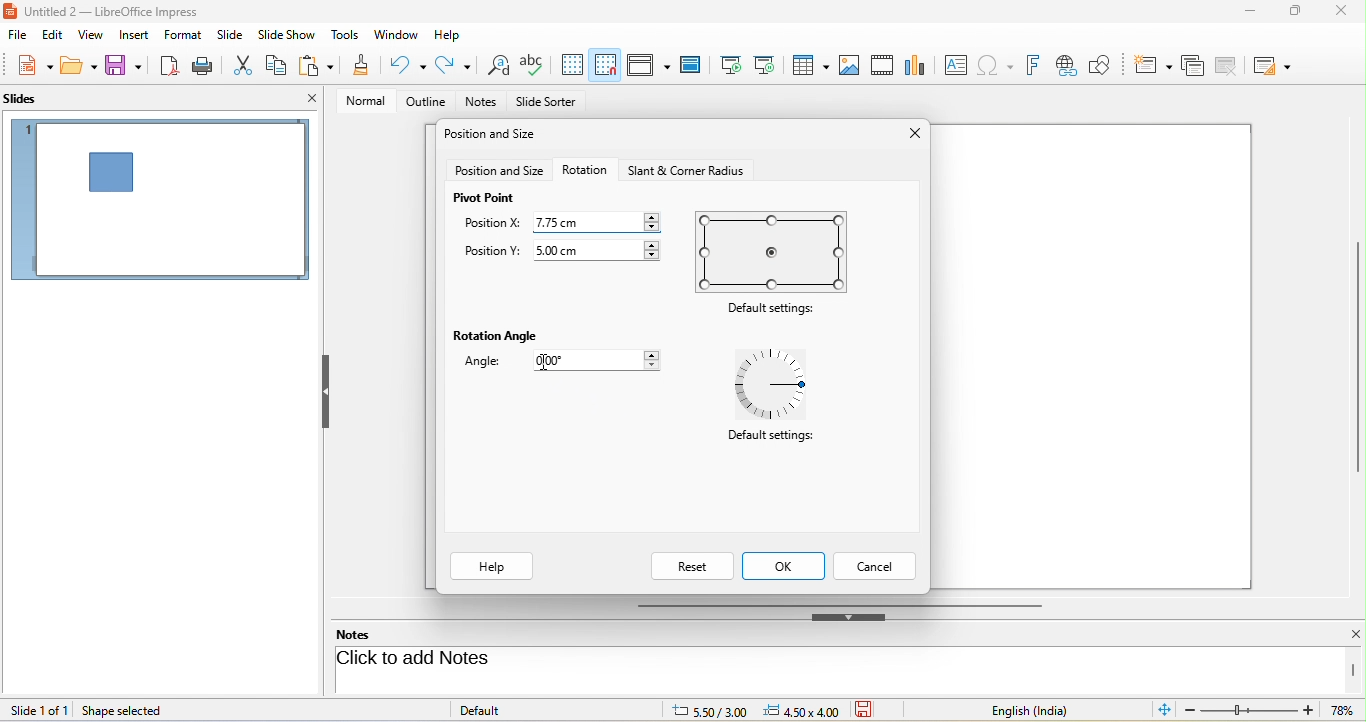 The image size is (1366, 722). Describe the element at coordinates (9, 10) in the screenshot. I see `libre office impress logo` at that location.